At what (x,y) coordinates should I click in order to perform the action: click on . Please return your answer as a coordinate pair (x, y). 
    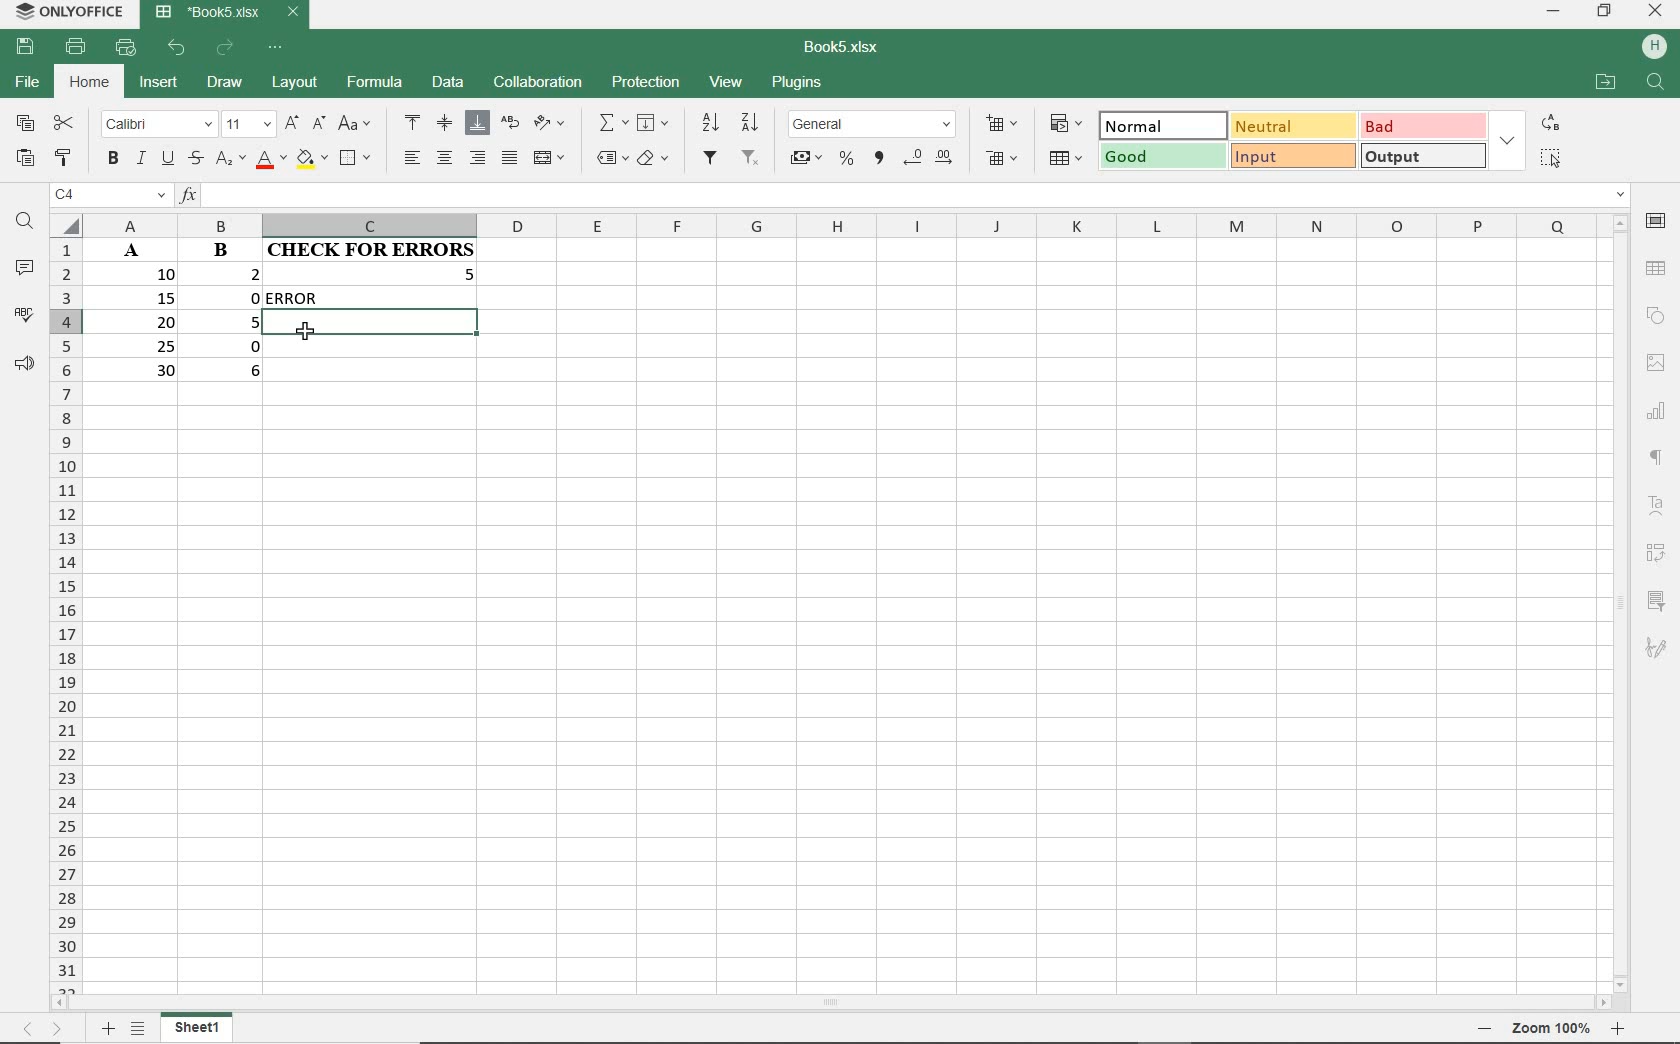
    Looking at the image, I should click on (1657, 649).